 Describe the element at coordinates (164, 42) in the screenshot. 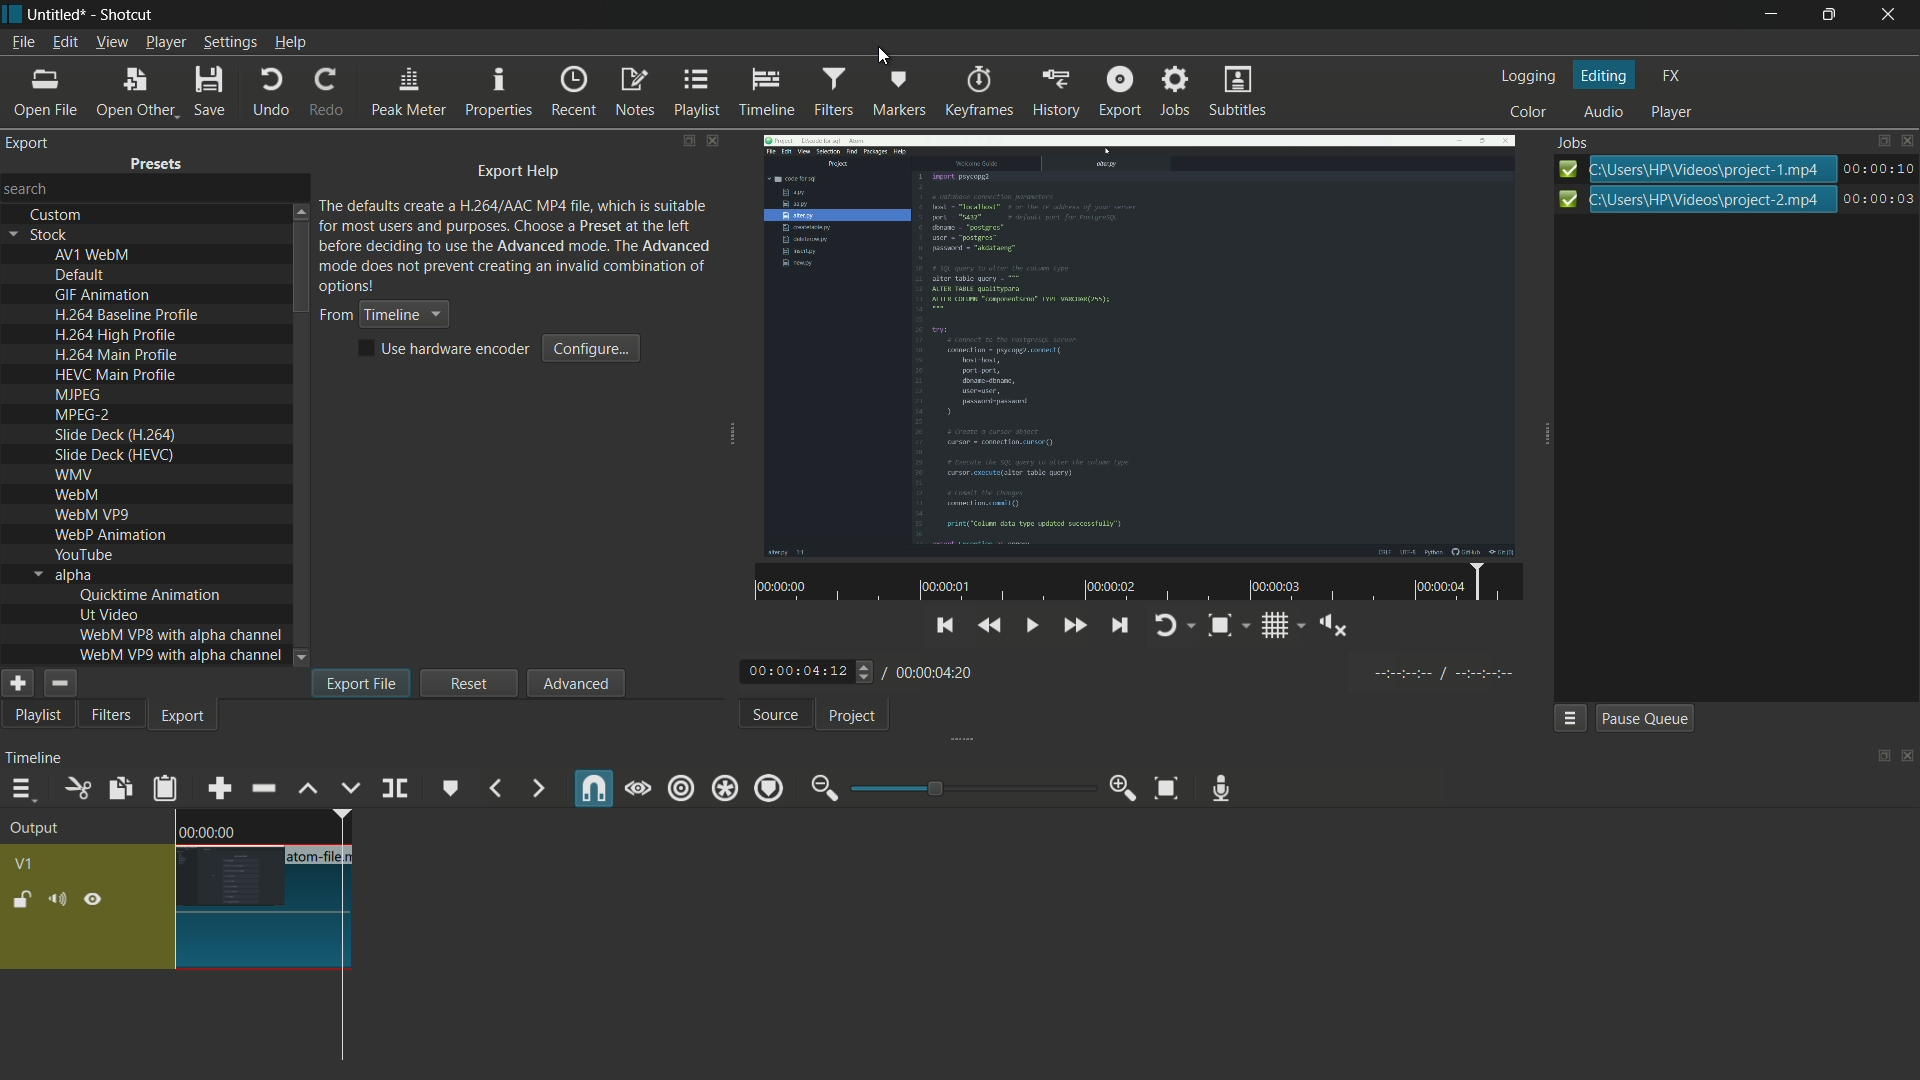

I see `player menu` at that location.